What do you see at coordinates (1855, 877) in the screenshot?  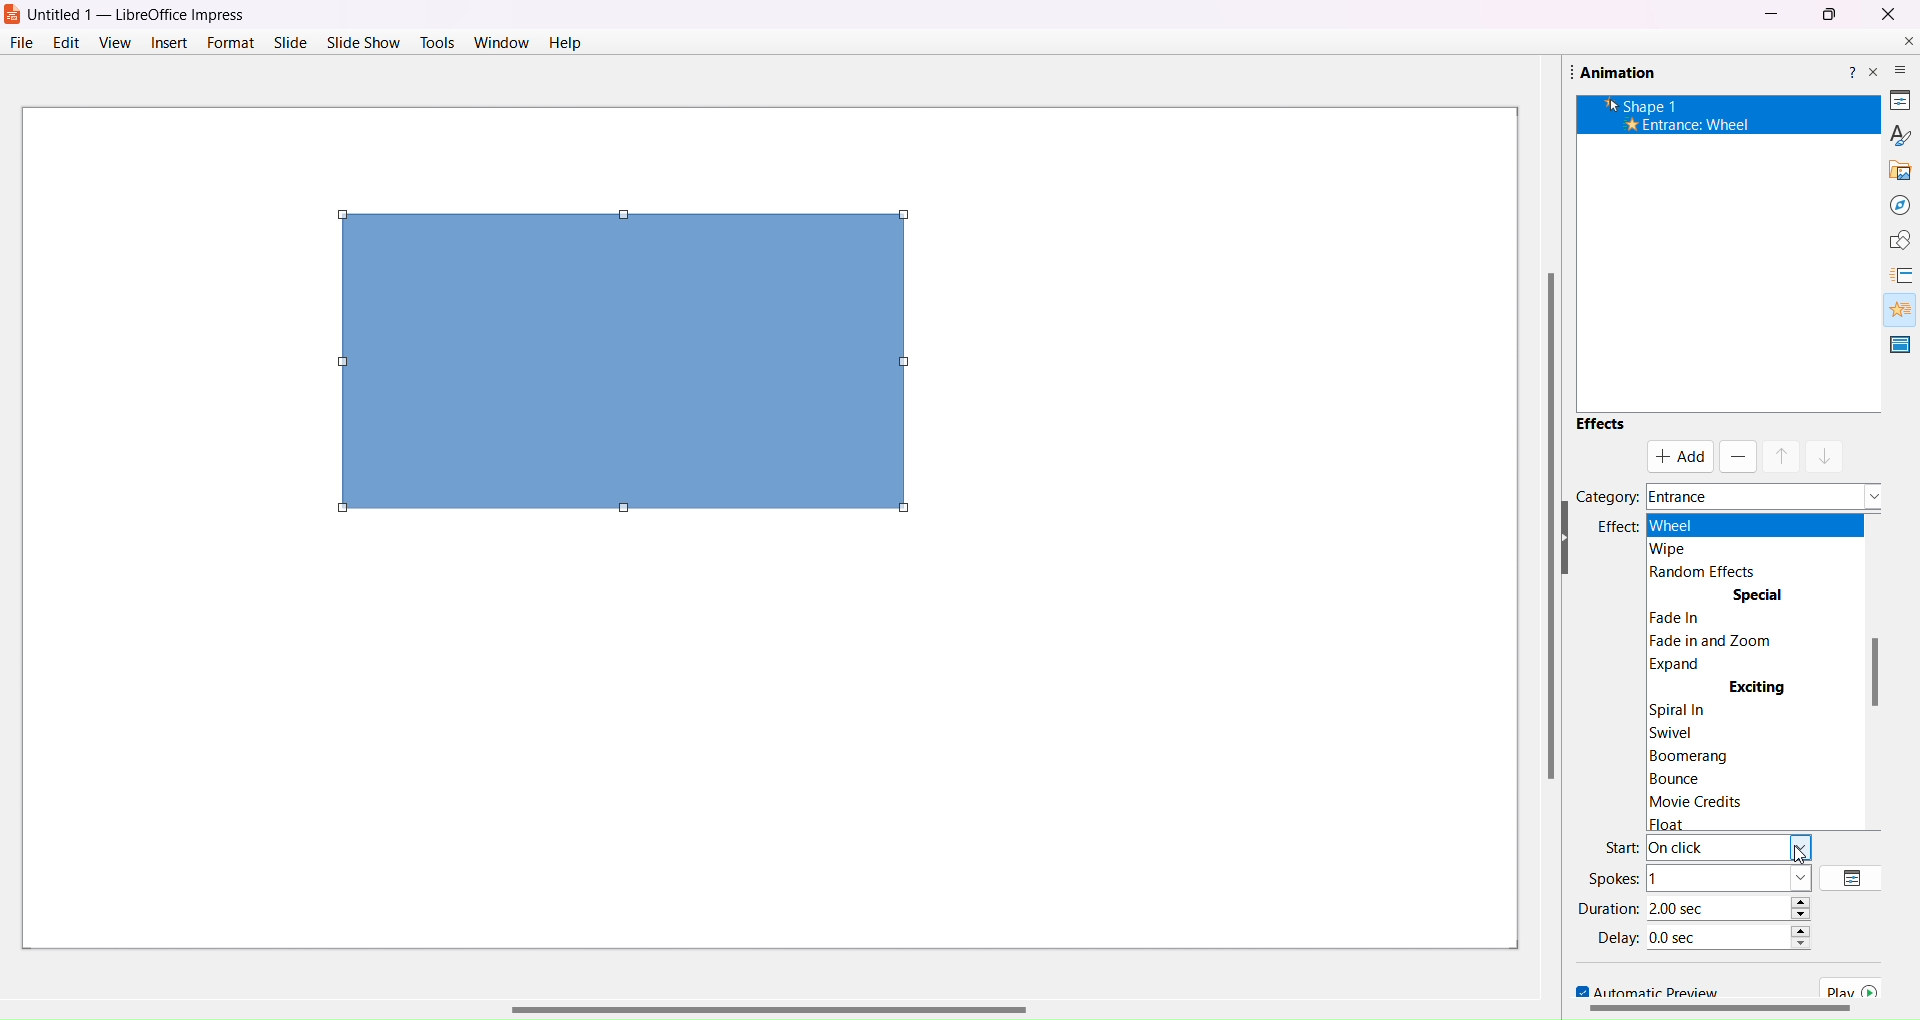 I see `Option` at bounding box center [1855, 877].